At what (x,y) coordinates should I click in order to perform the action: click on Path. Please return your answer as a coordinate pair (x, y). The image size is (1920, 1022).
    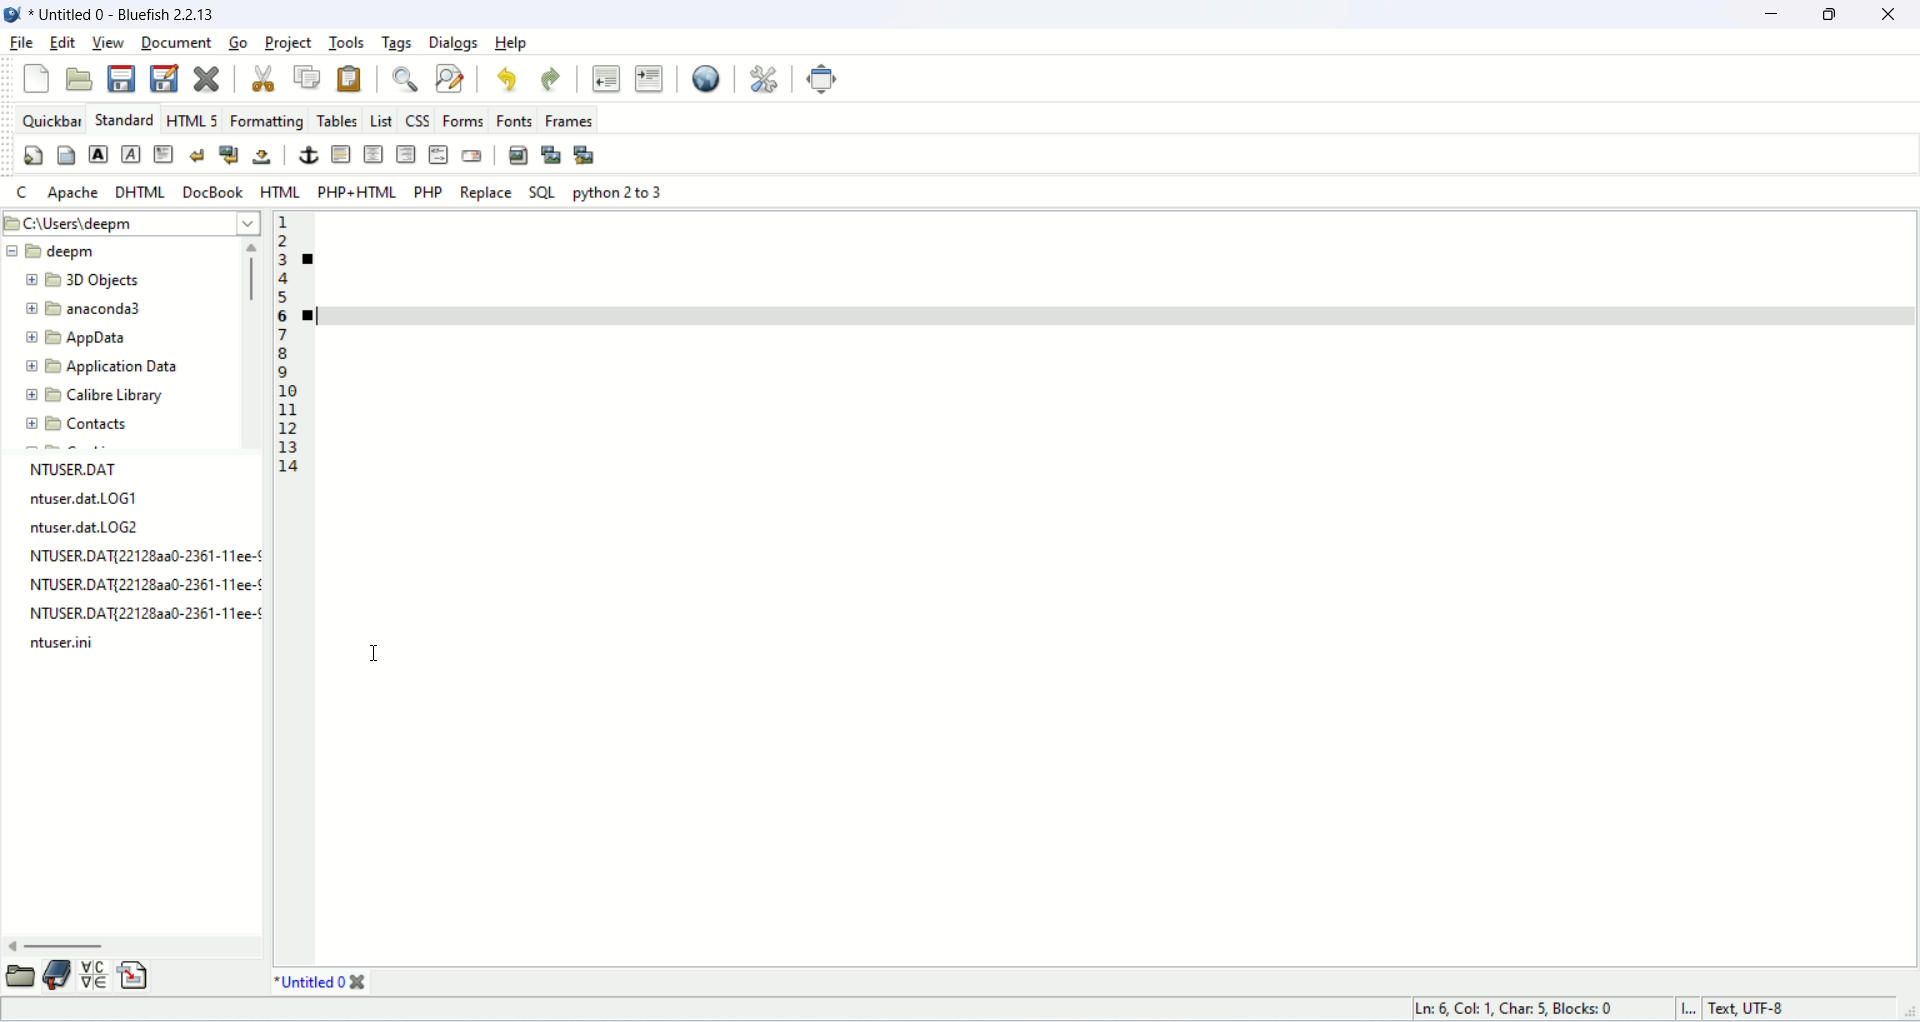
    Looking at the image, I should click on (133, 222).